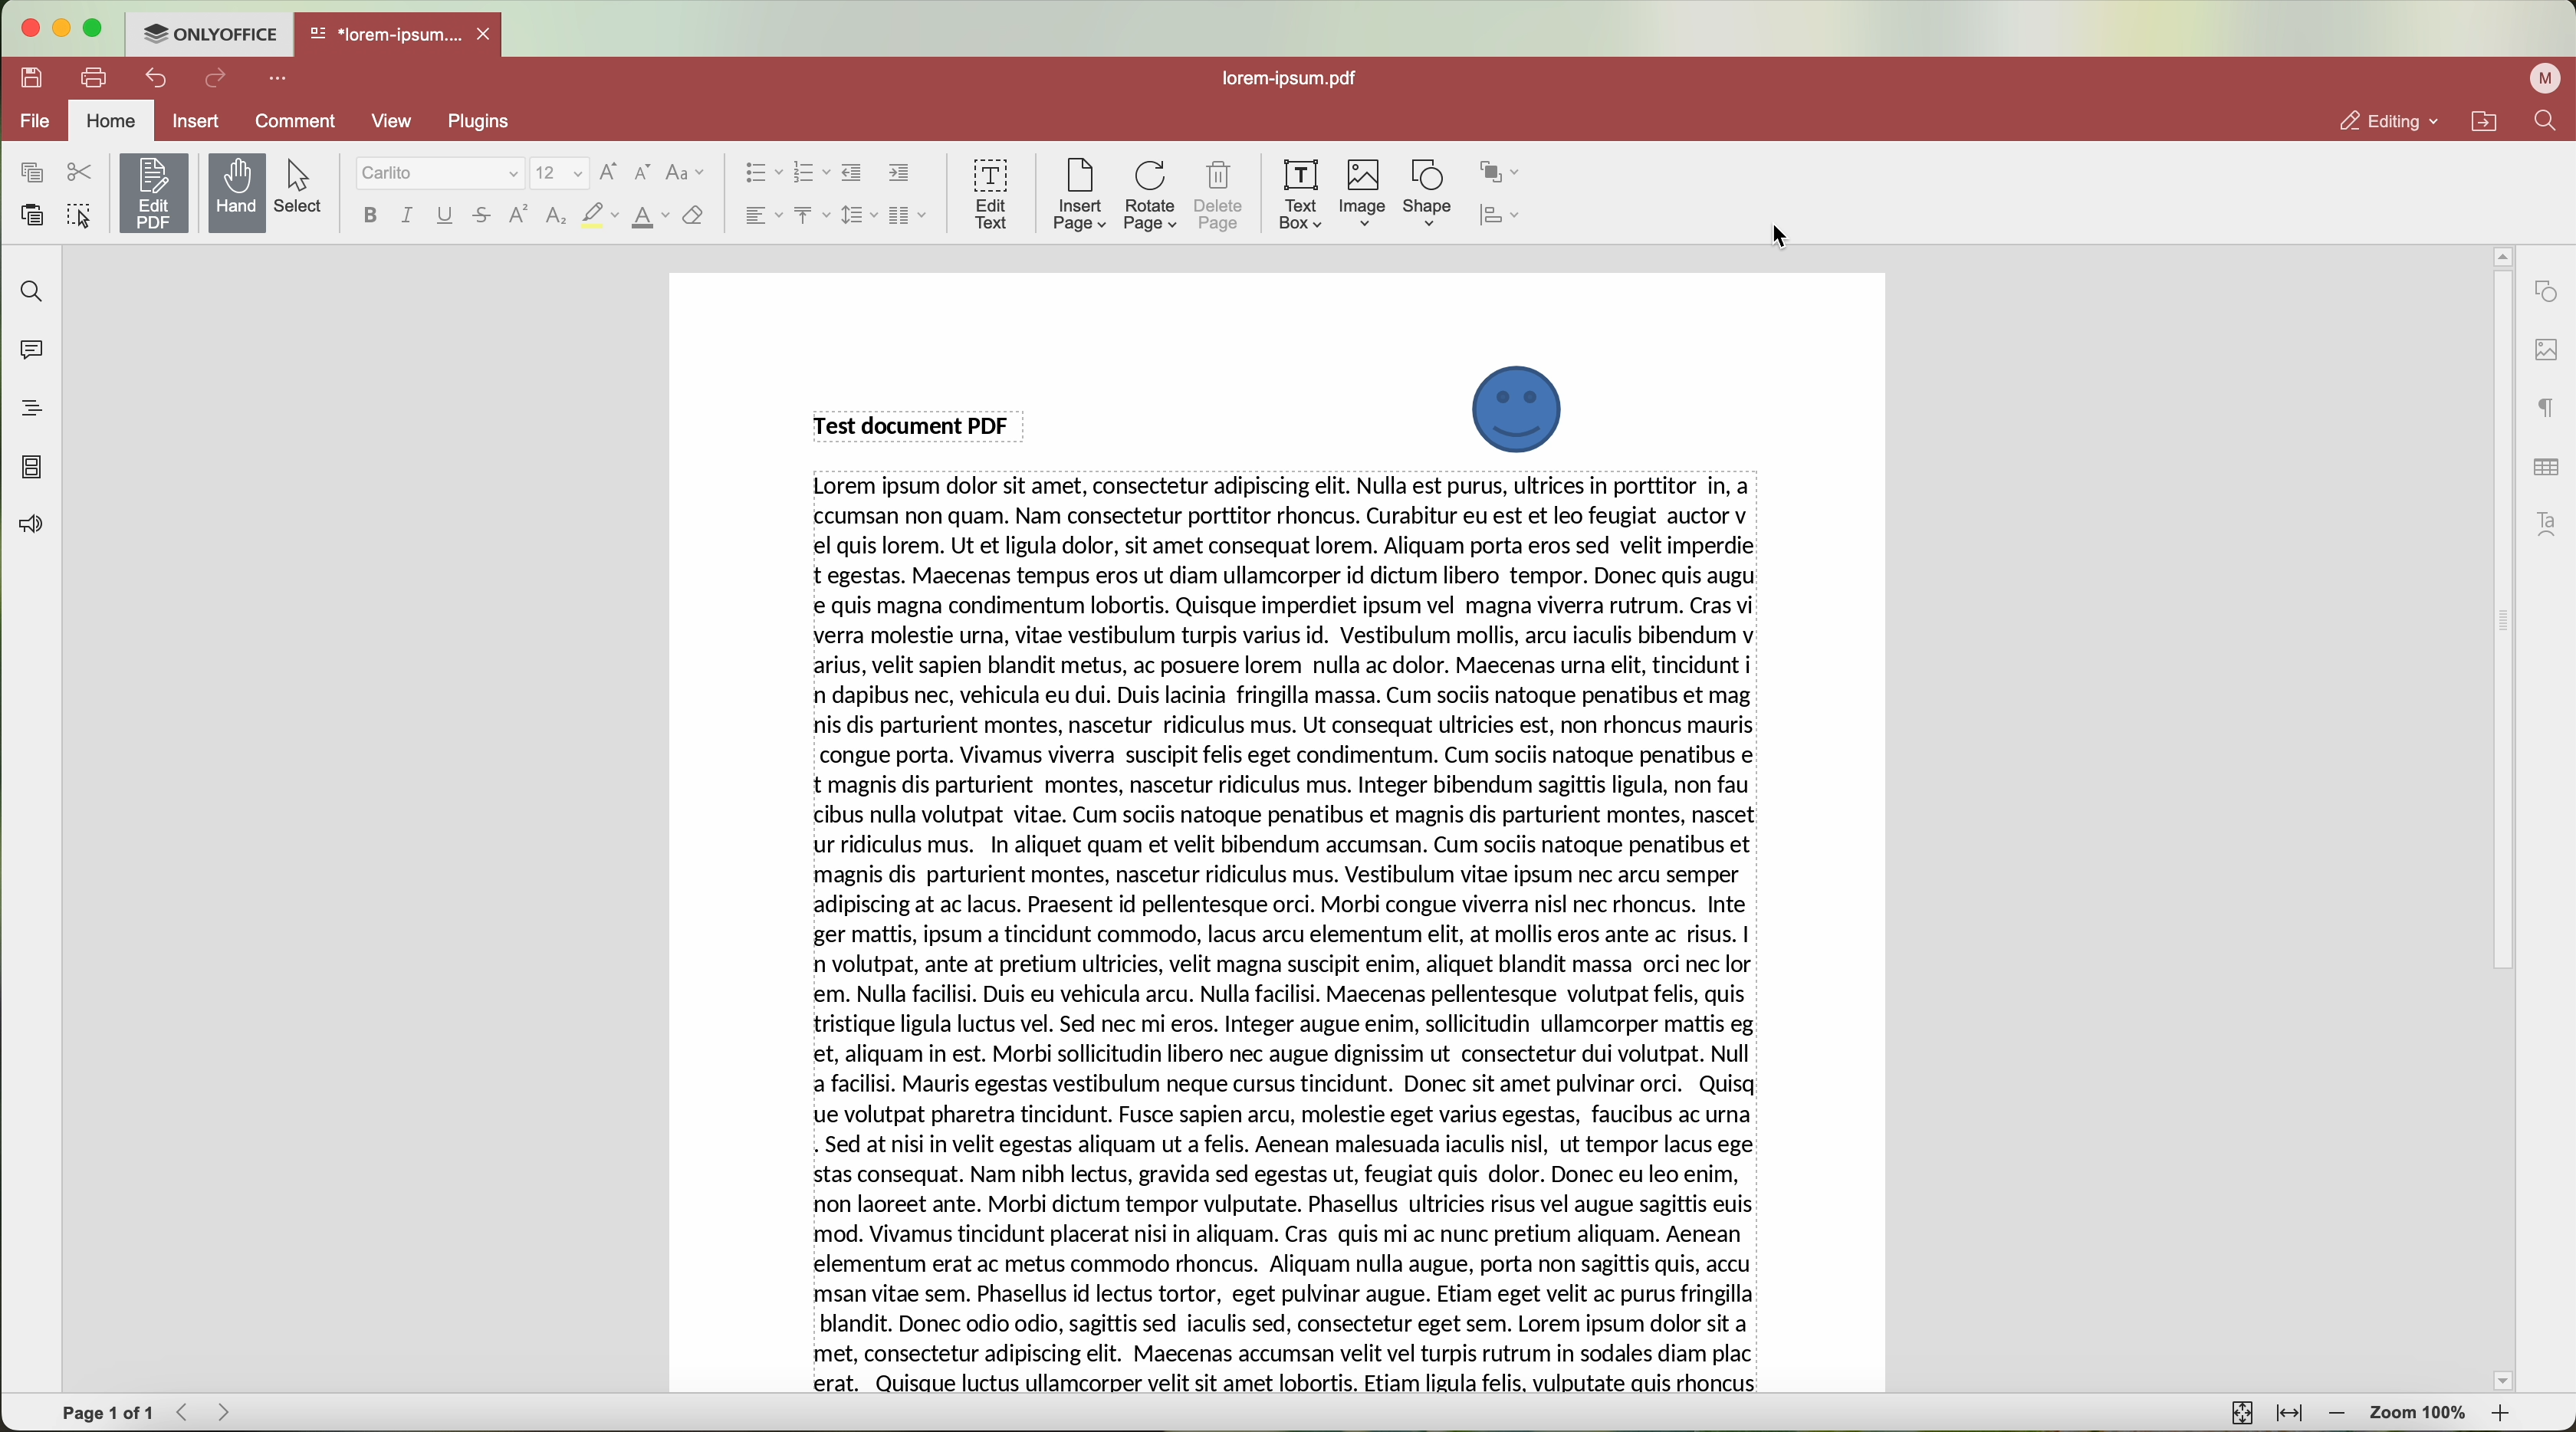  I want to click on ONLYOFFICE, so click(211, 34).